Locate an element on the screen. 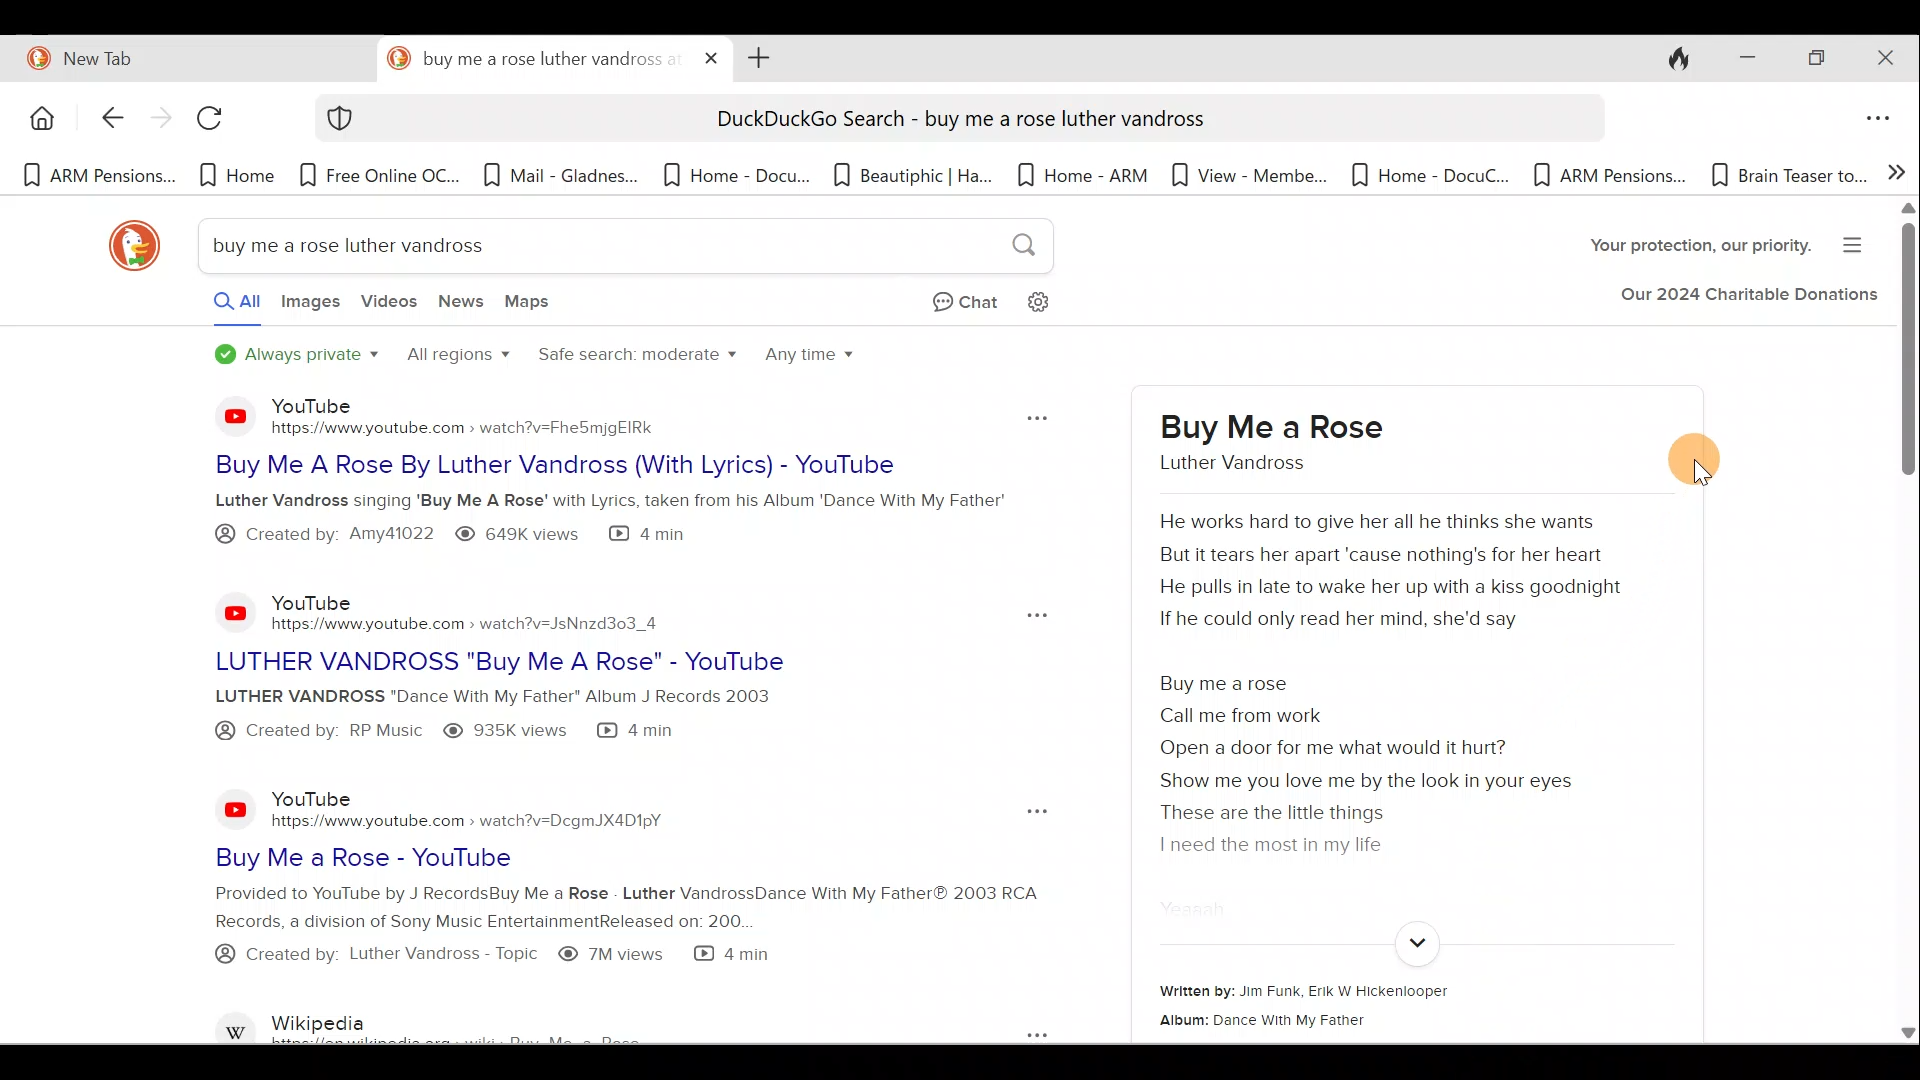 The image size is (1920, 1080). Close window is located at coordinates (1889, 58).